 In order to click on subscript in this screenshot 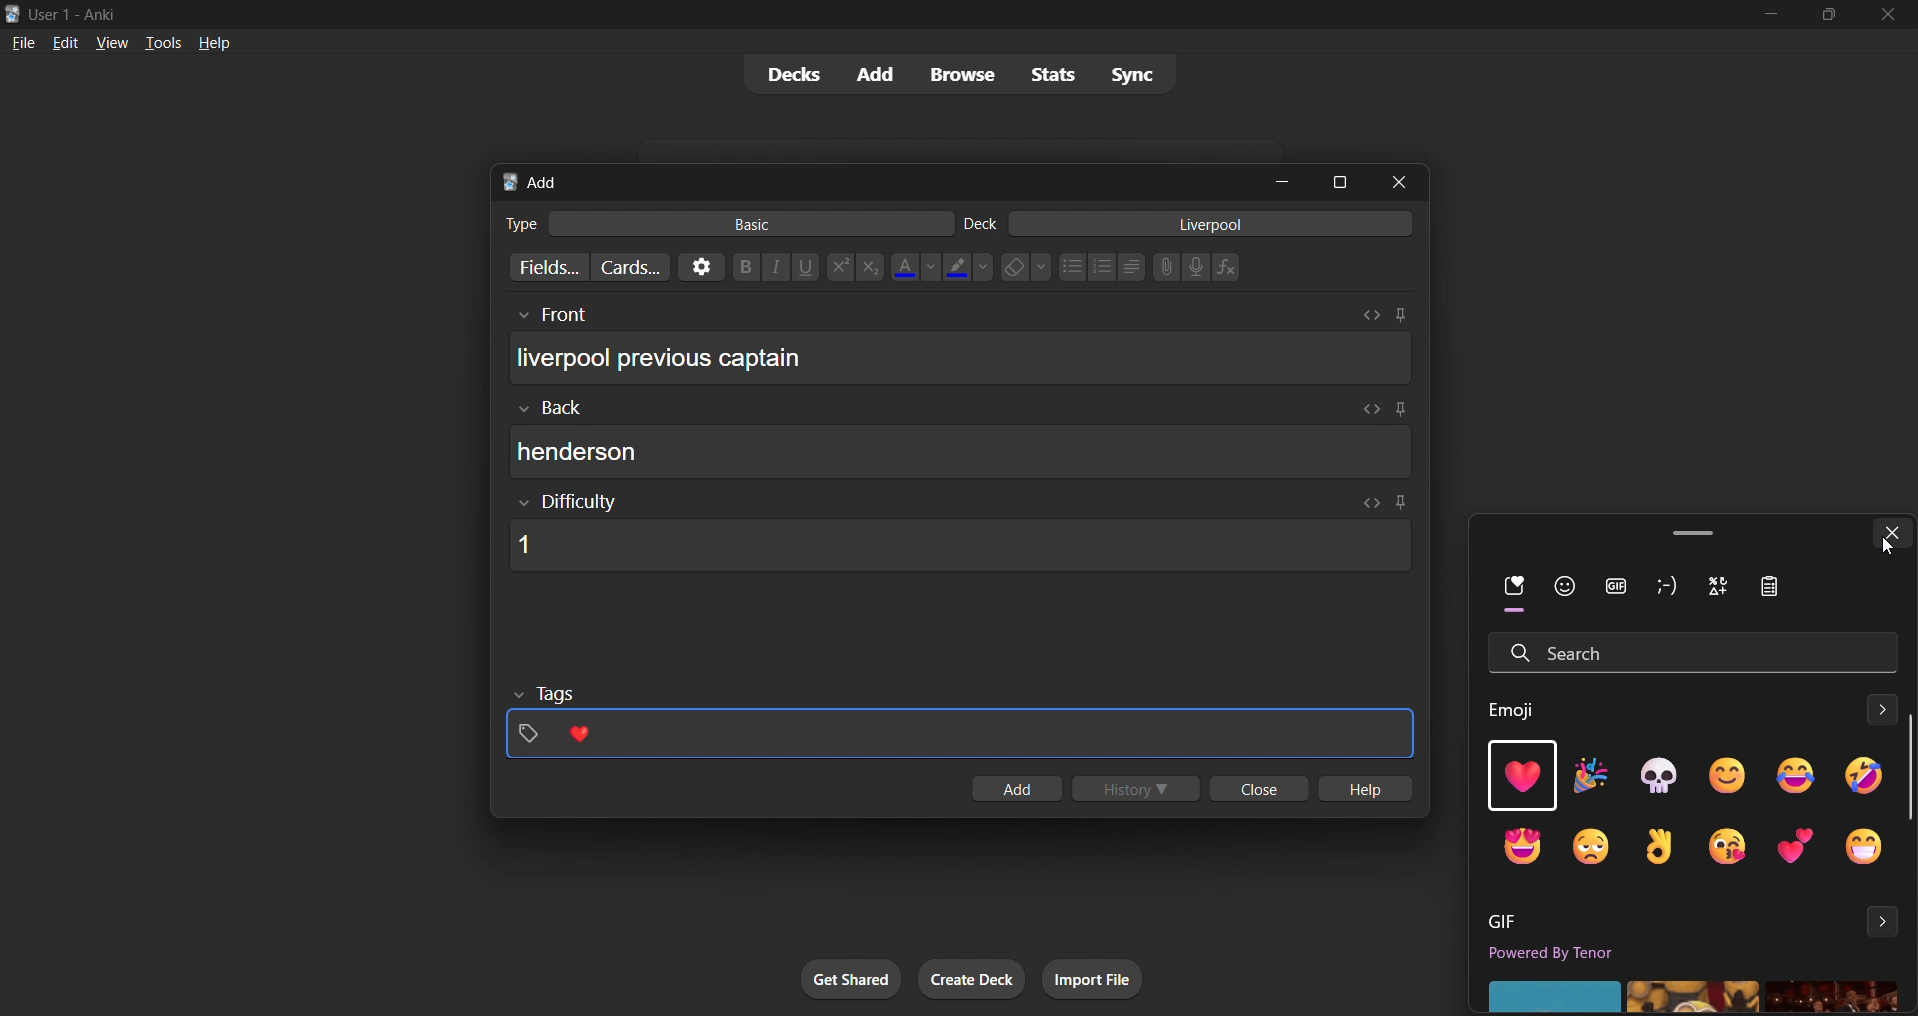, I will do `click(868, 266)`.